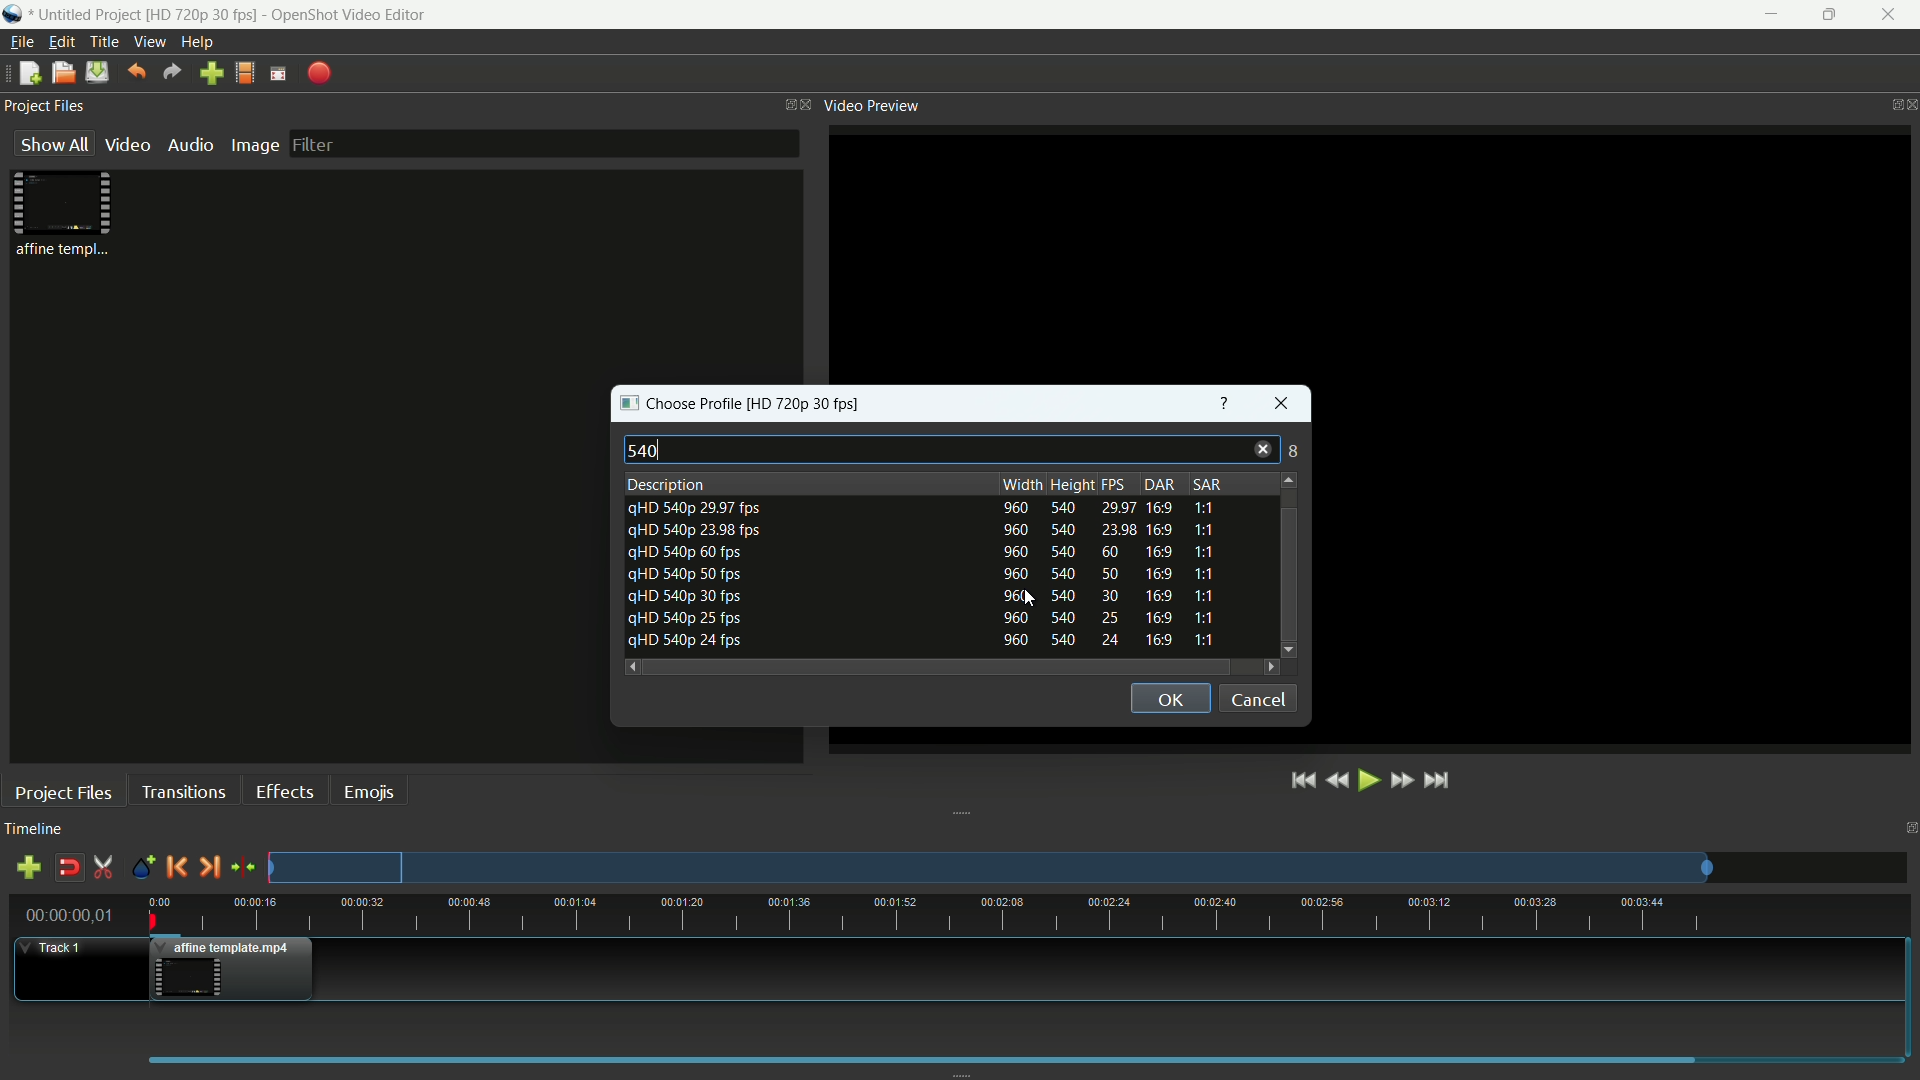 This screenshot has width=1920, height=1080. What do you see at coordinates (1282, 406) in the screenshot?
I see `close window` at bounding box center [1282, 406].